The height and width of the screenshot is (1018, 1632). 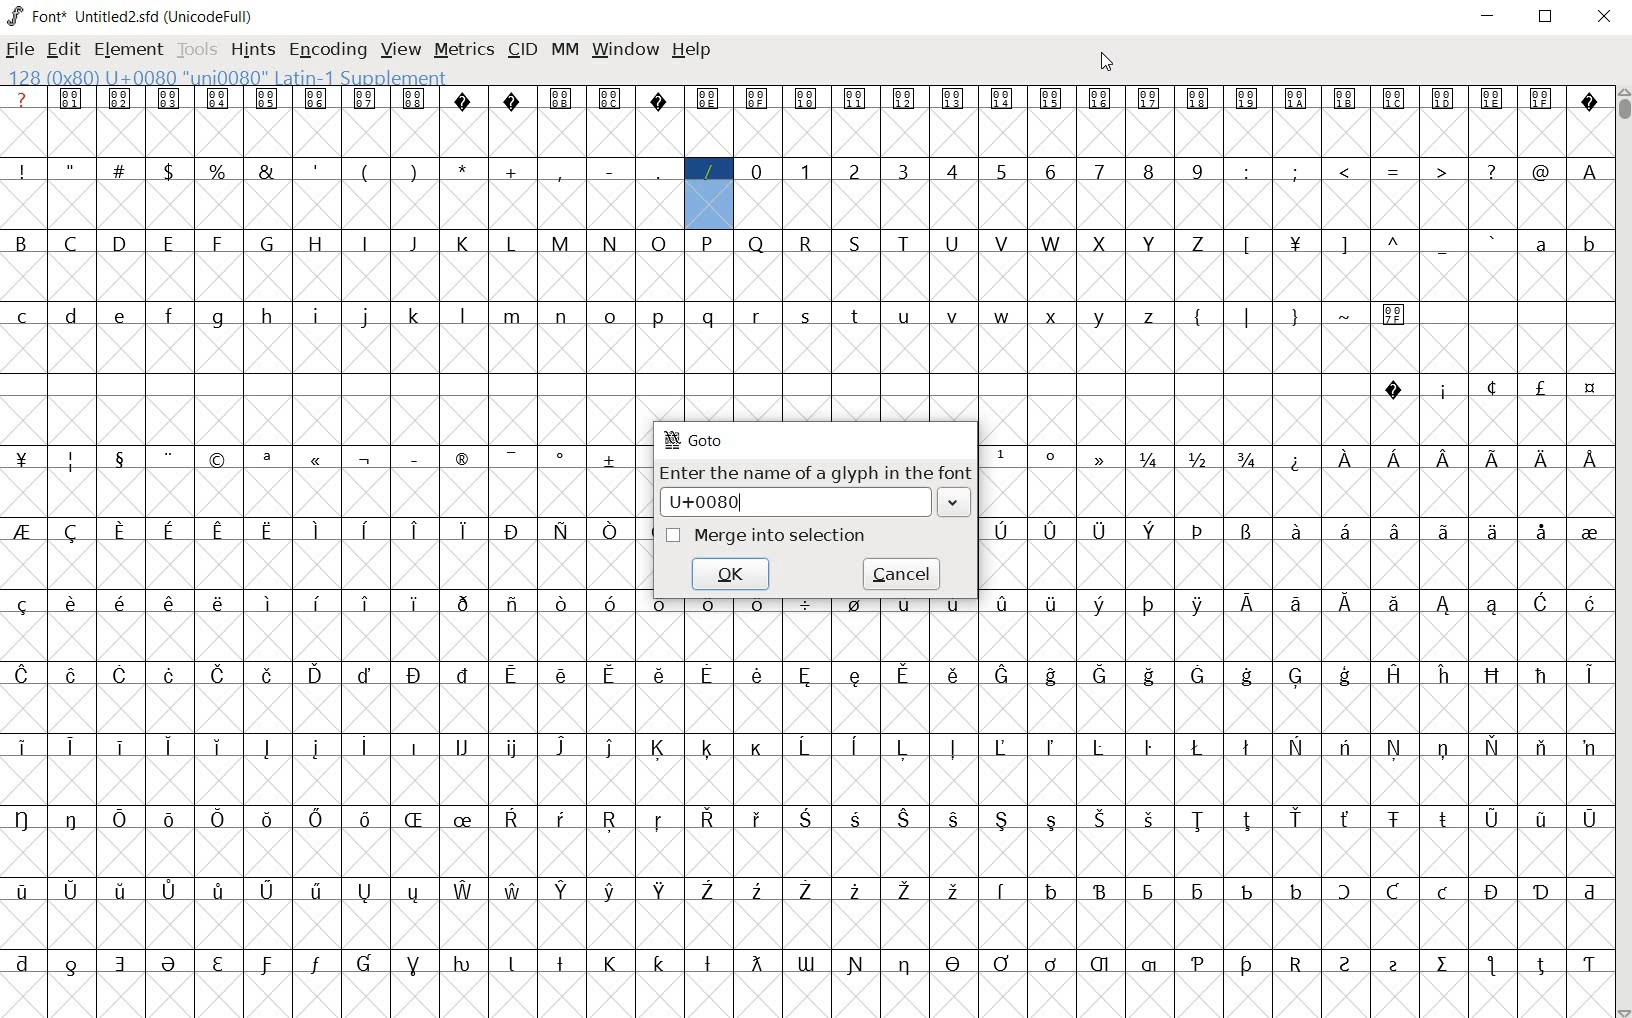 I want to click on glyph, so click(x=1492, y=892).